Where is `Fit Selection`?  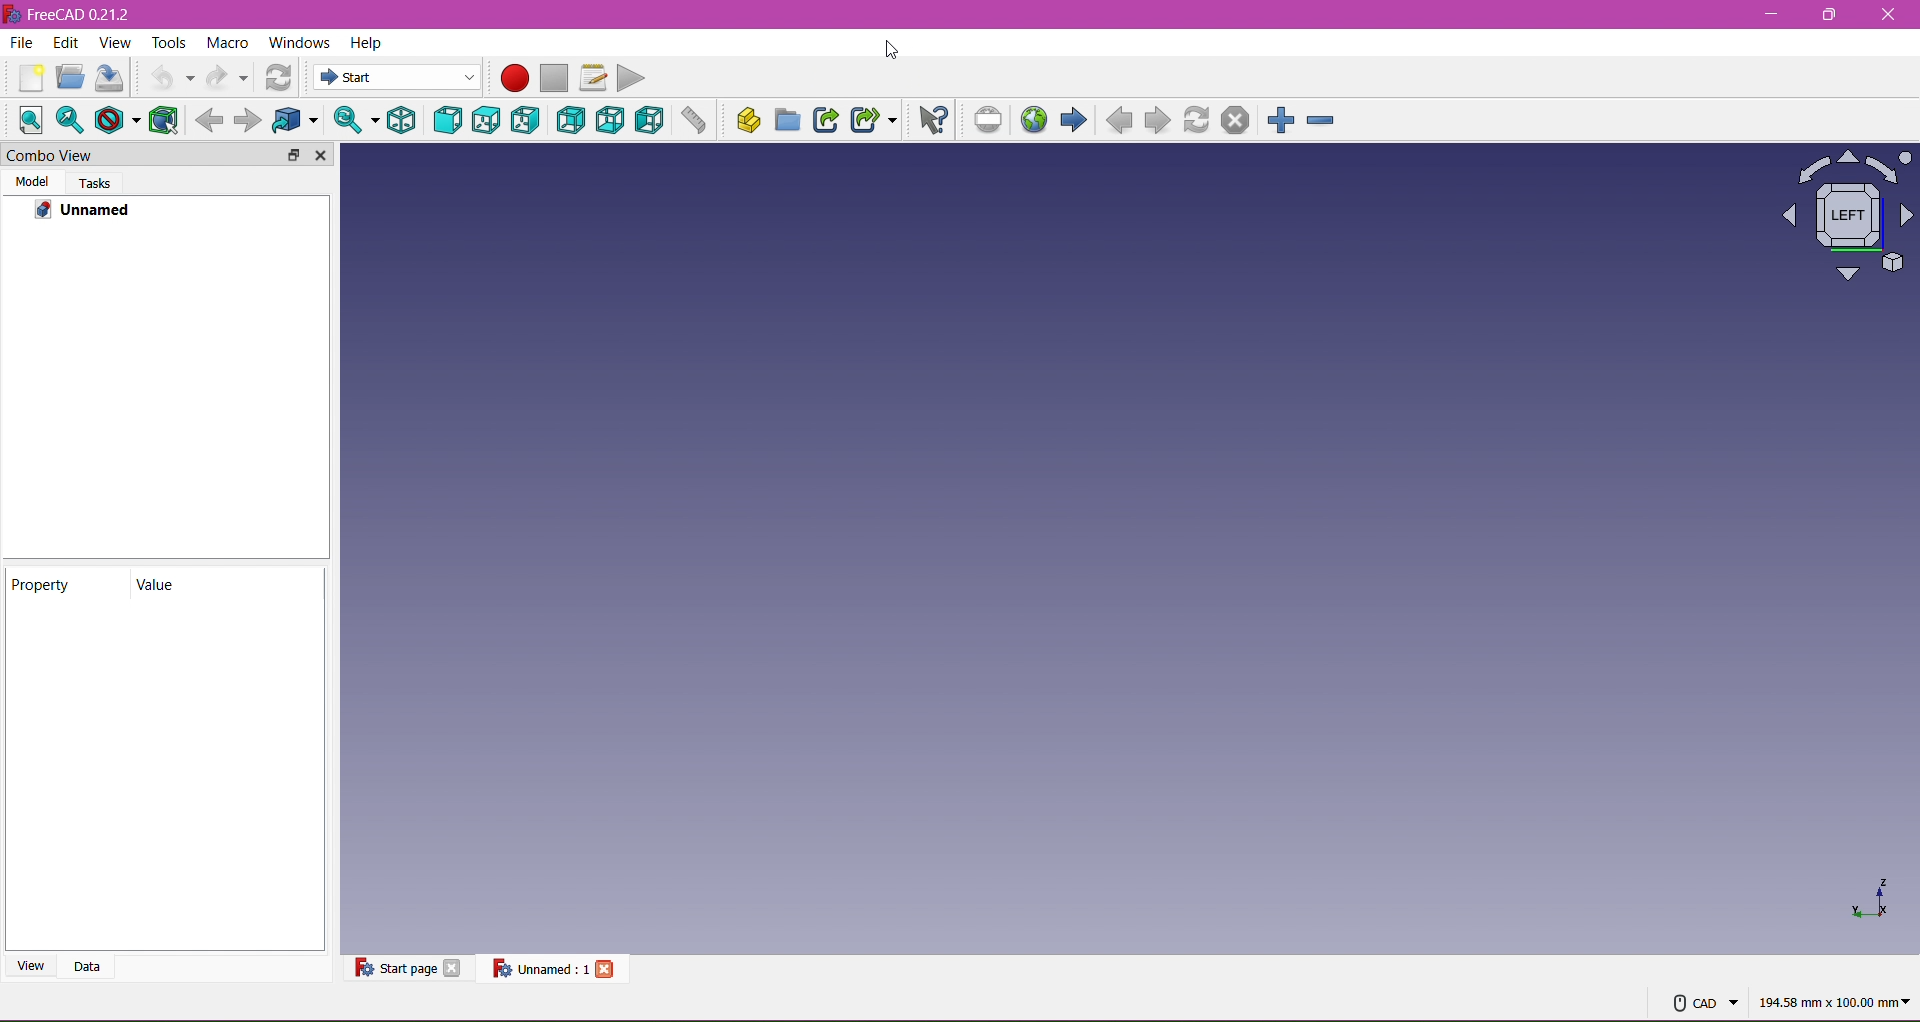 Fit Selection is located at coordinates (353, 119).